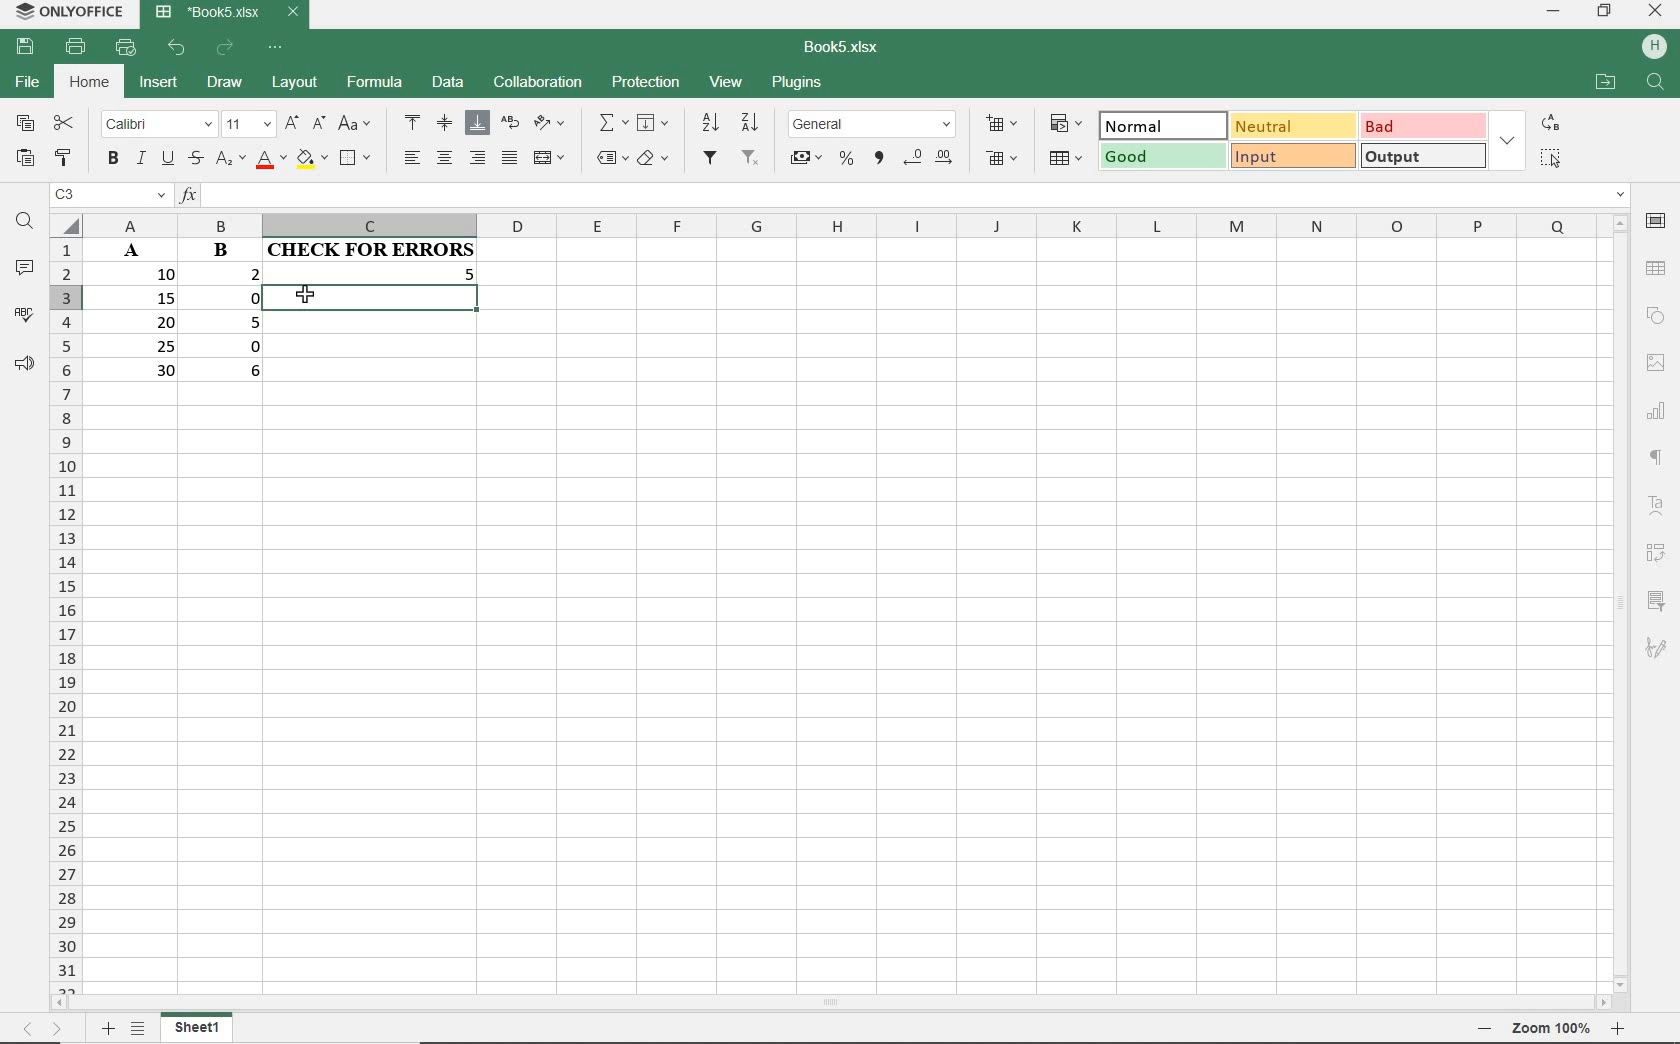  I want to click on FORMULA, so click(374, 85).